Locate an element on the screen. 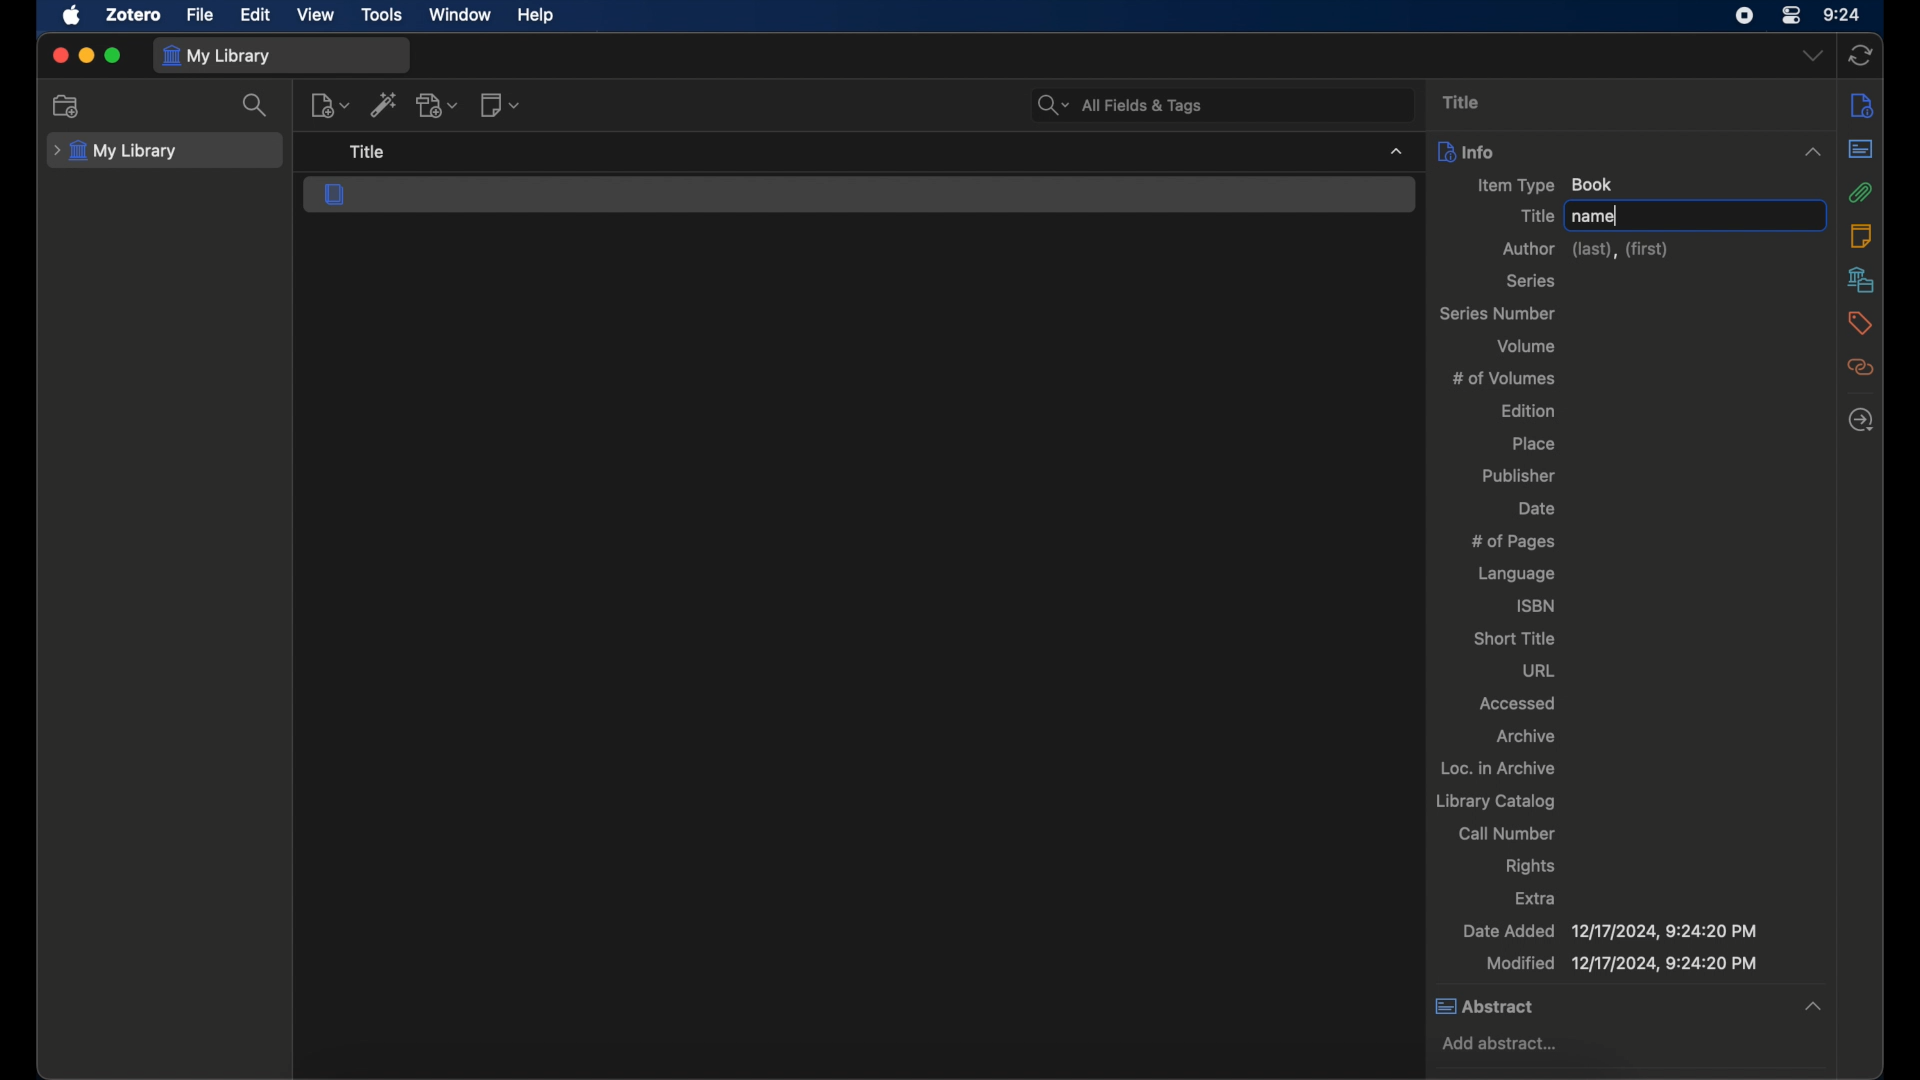 Image resolution: width=1920 pixels, height=1080 pixels. abstract is located at coordinates (1484, 1005).